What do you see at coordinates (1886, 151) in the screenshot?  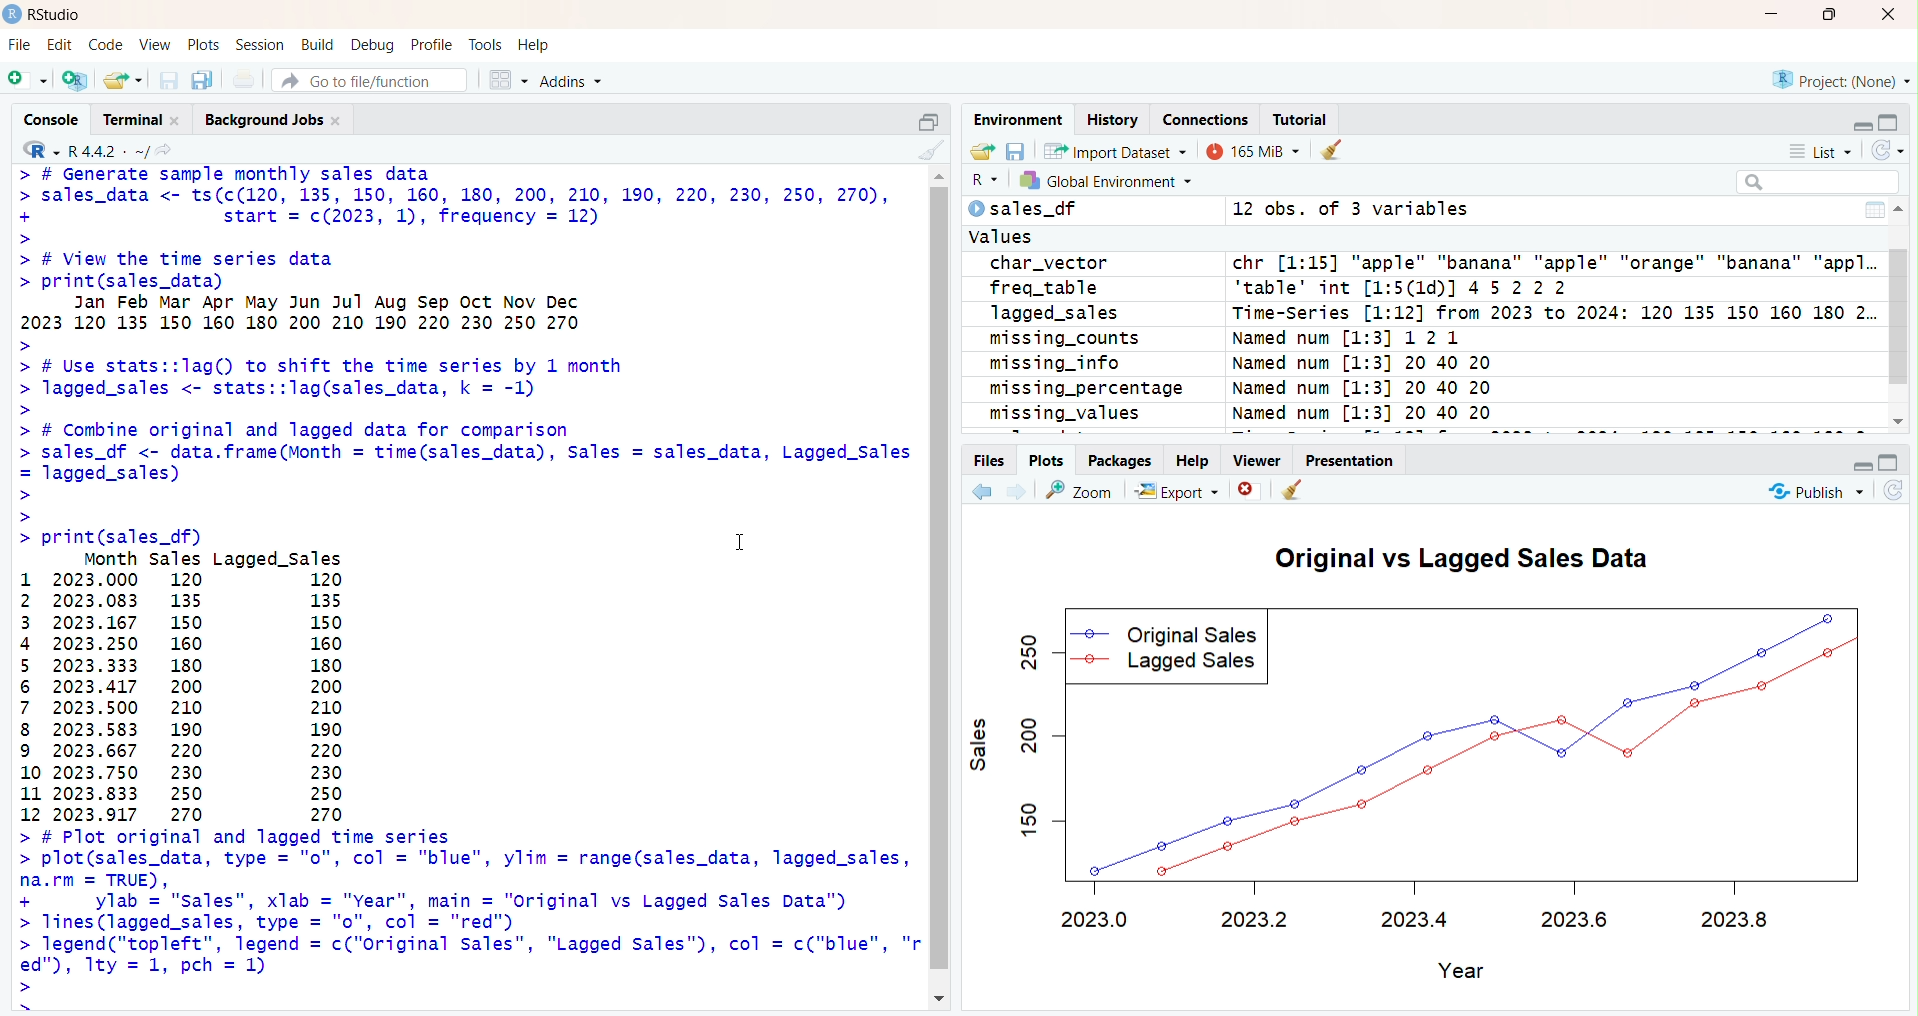 I see `refresh the list of object` at bounding box center [1886, 151].